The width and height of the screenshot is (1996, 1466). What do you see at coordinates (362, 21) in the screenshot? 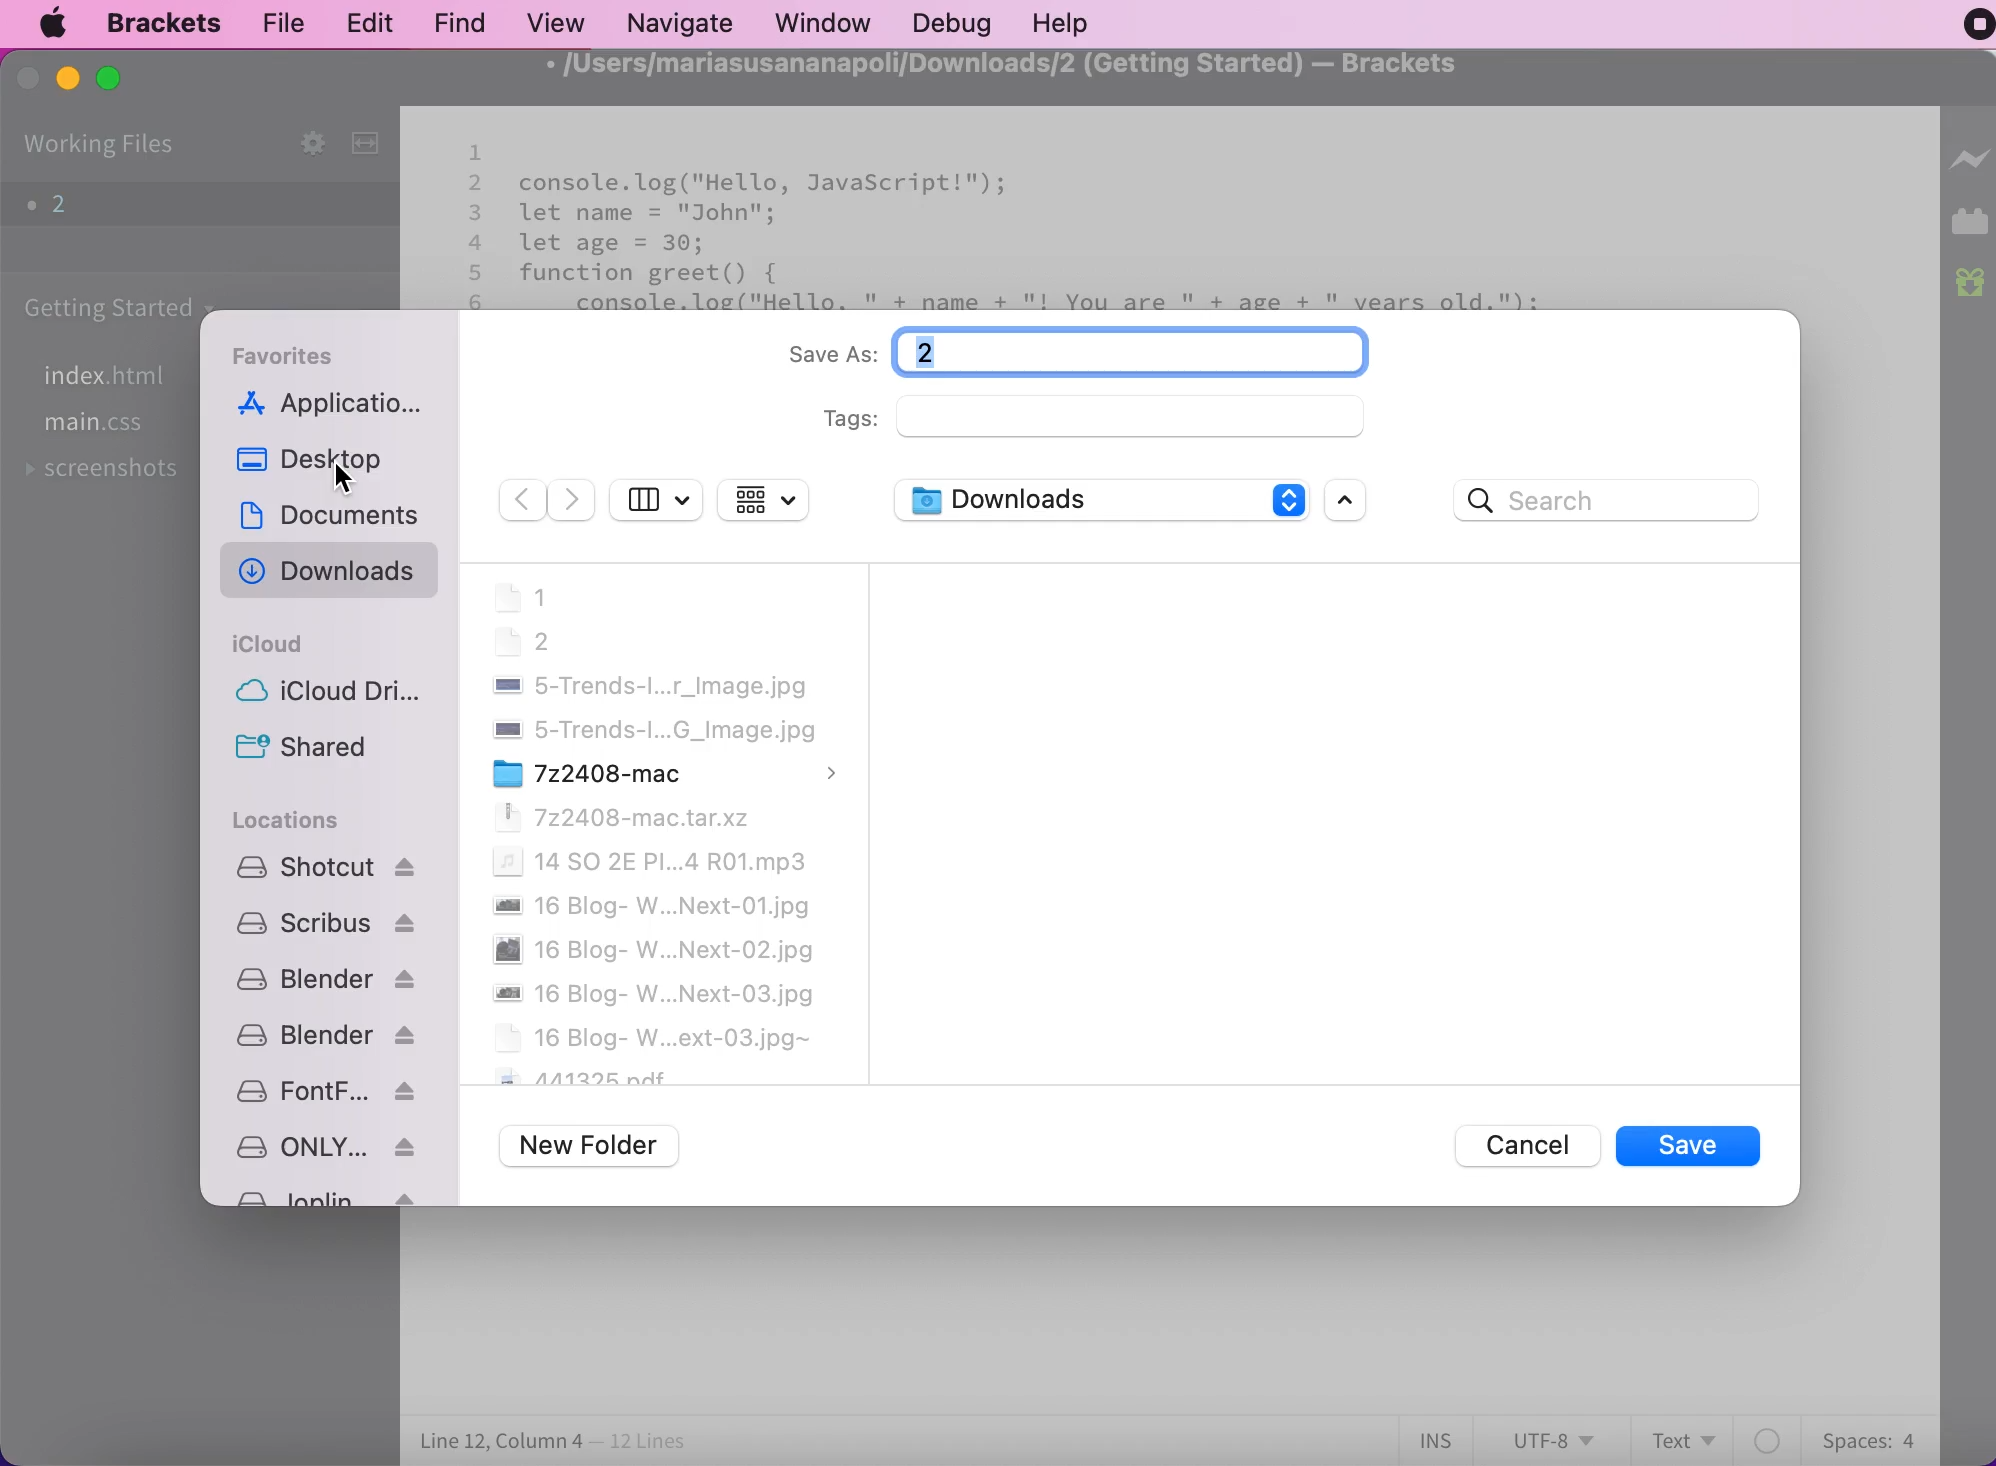
I see `edit` at bounding box center [362, 21].